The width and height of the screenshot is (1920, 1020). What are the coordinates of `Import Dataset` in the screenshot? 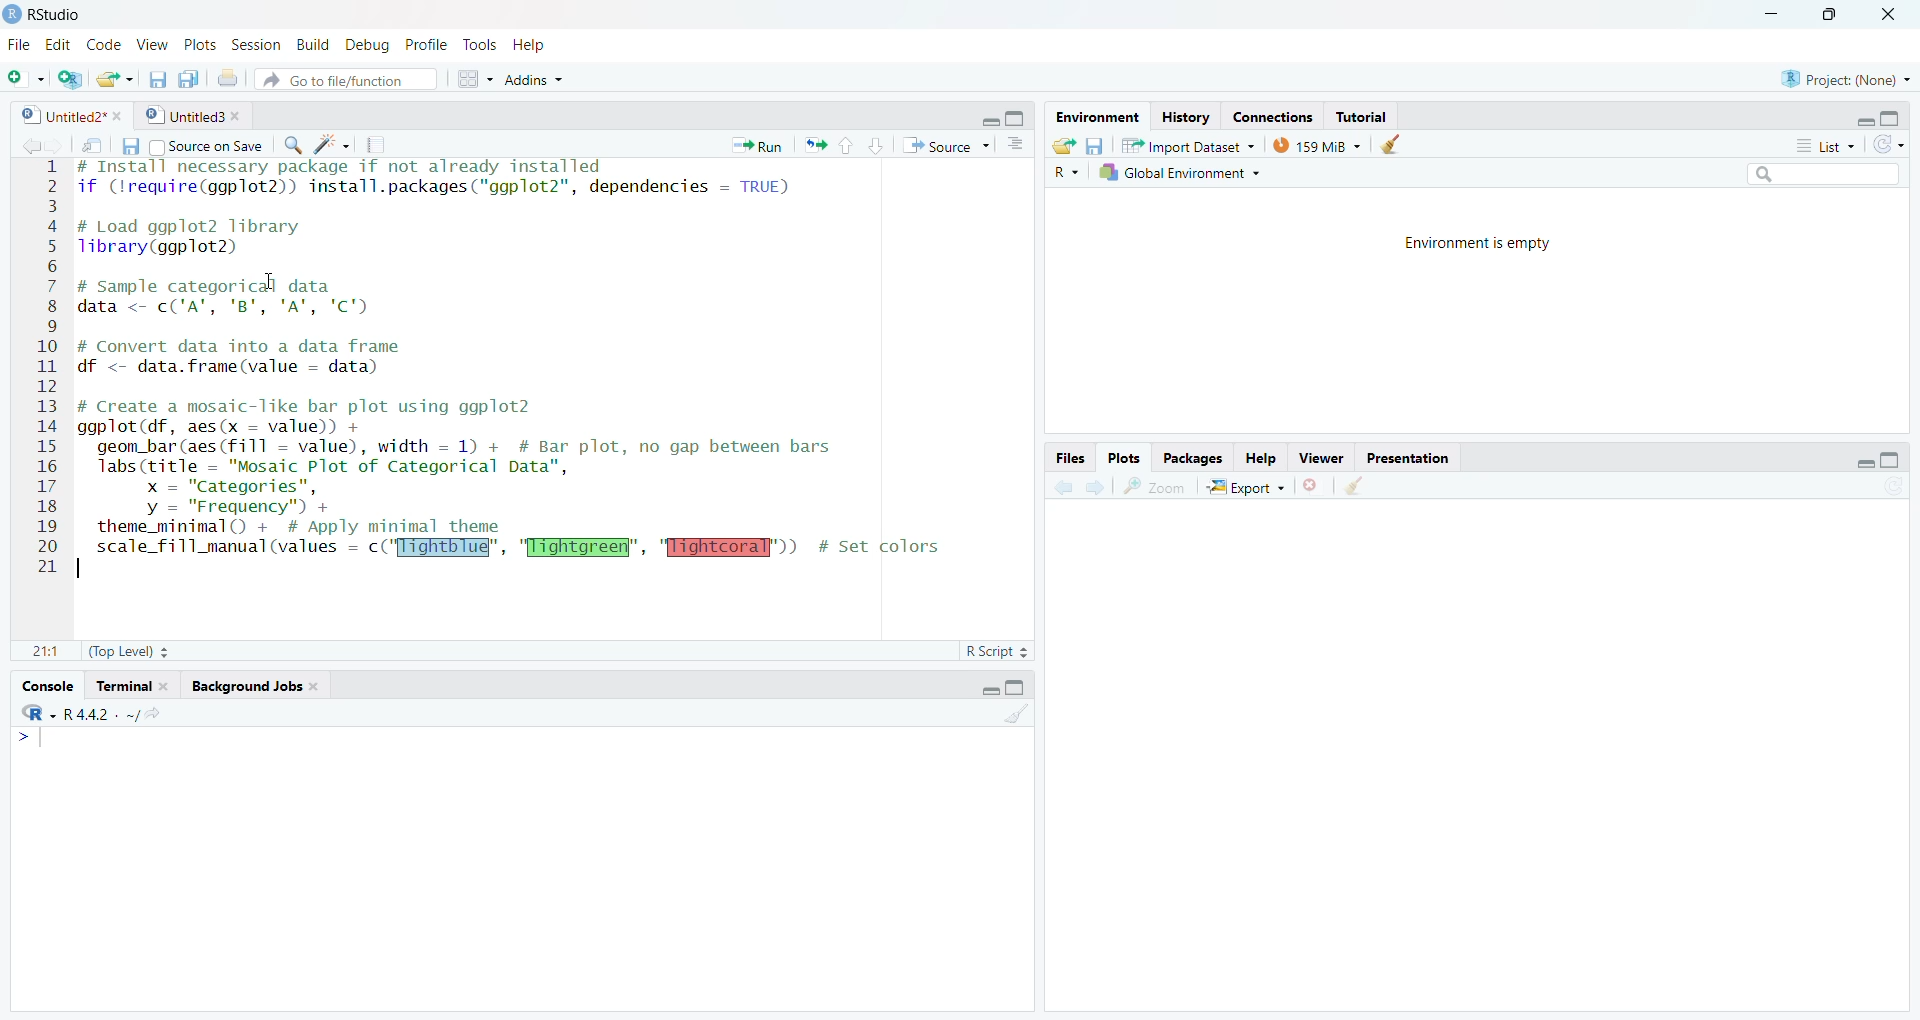 It's located at (1188, 146).